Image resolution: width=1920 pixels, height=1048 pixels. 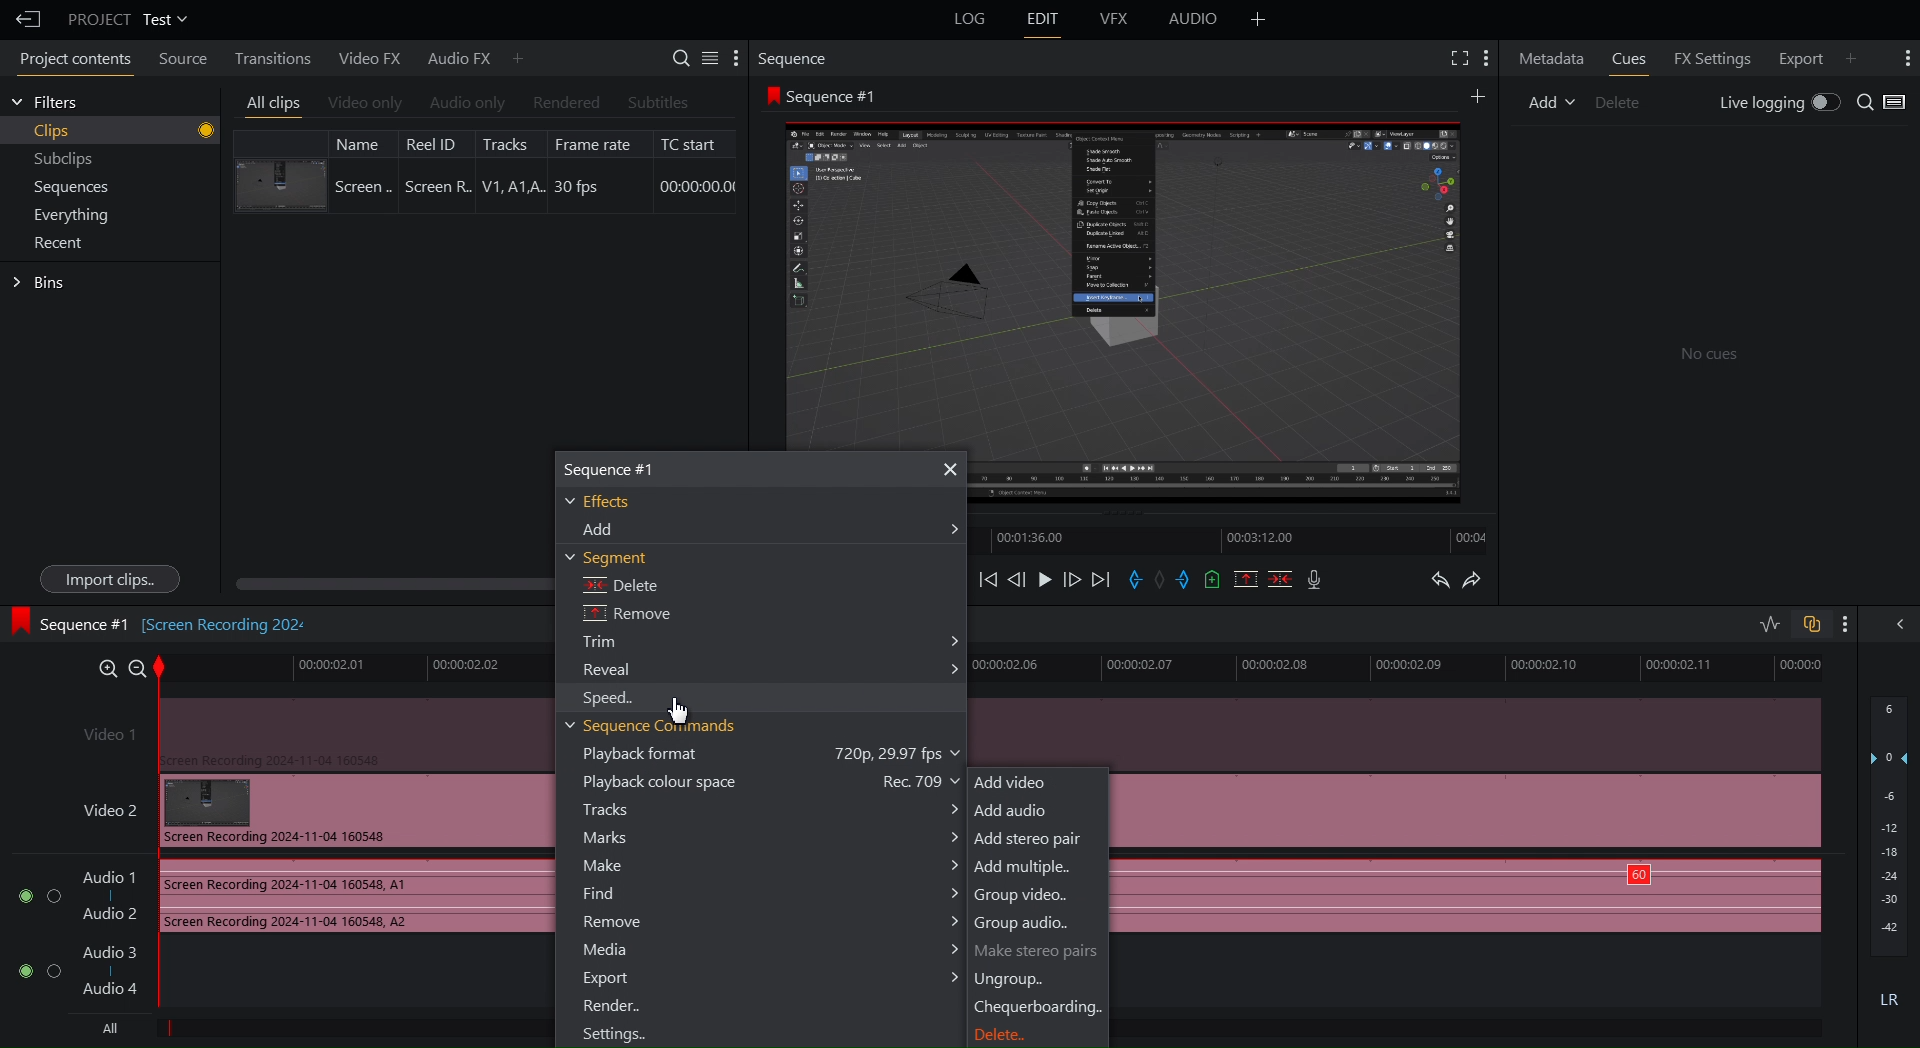 What do you see at coordinates (485, 170) in the screenshot?
I see `Clip` at bounding box center [485, 170].